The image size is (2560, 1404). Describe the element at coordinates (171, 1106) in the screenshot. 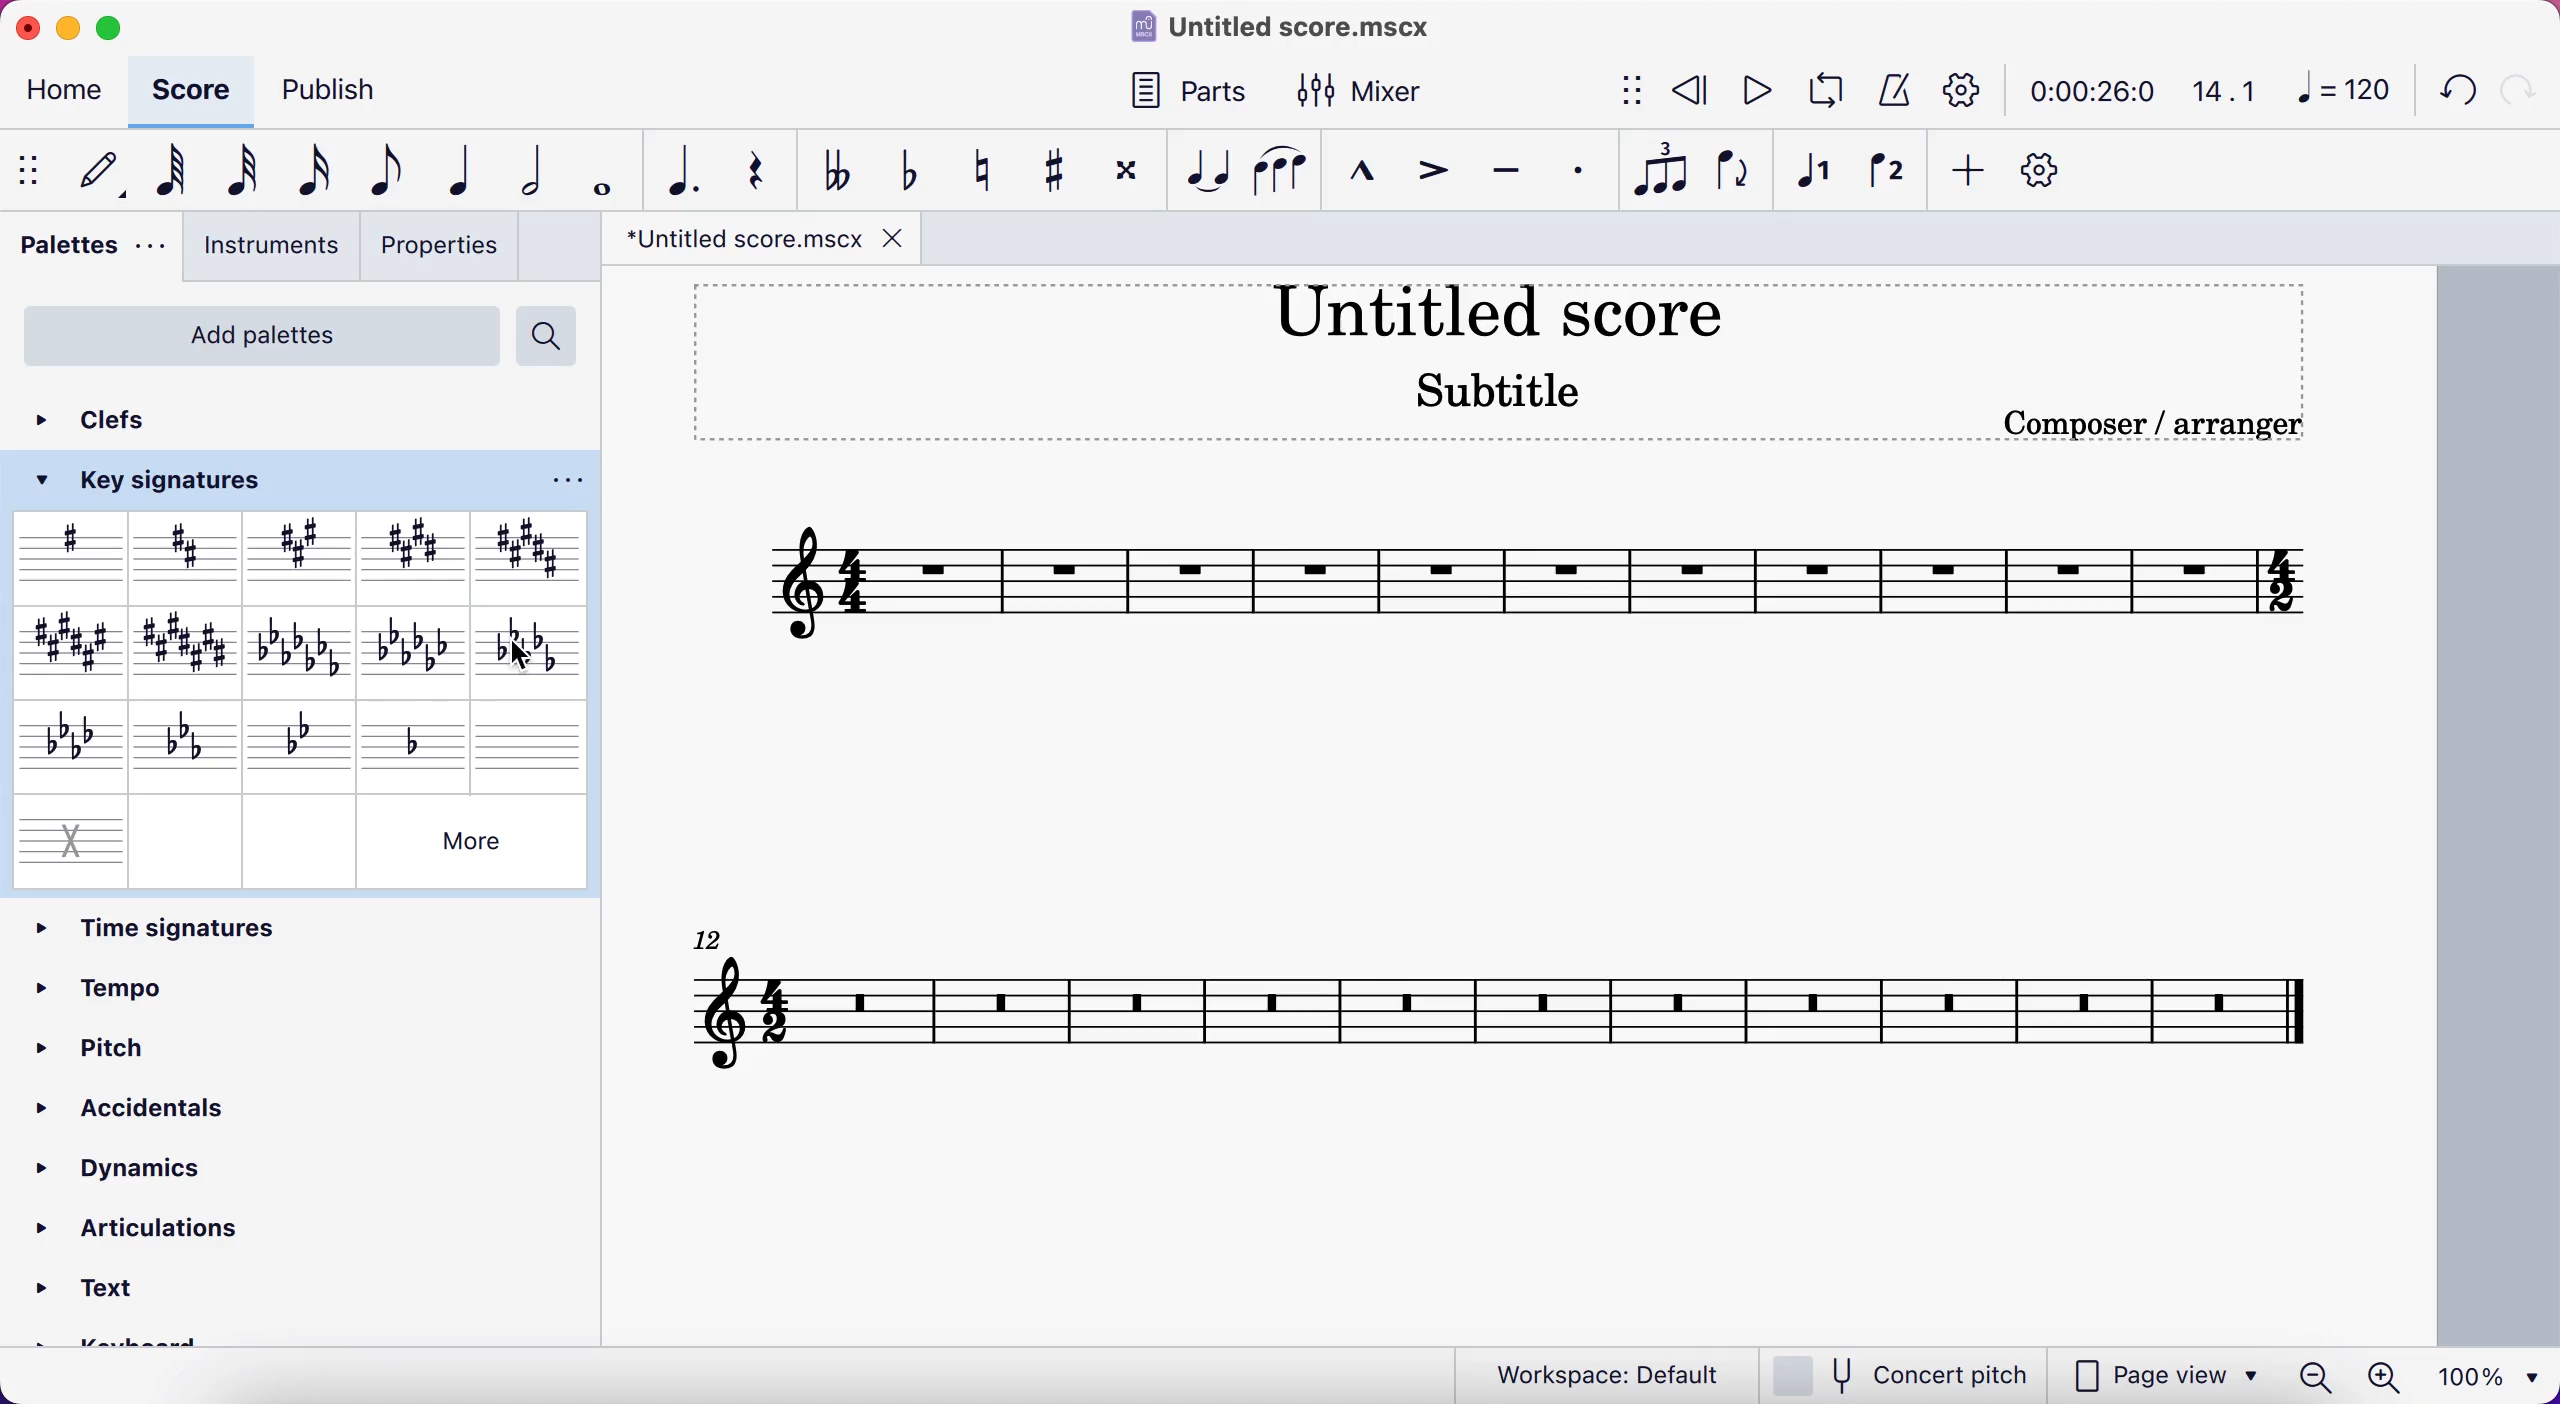

I see `accidentals` at that location.